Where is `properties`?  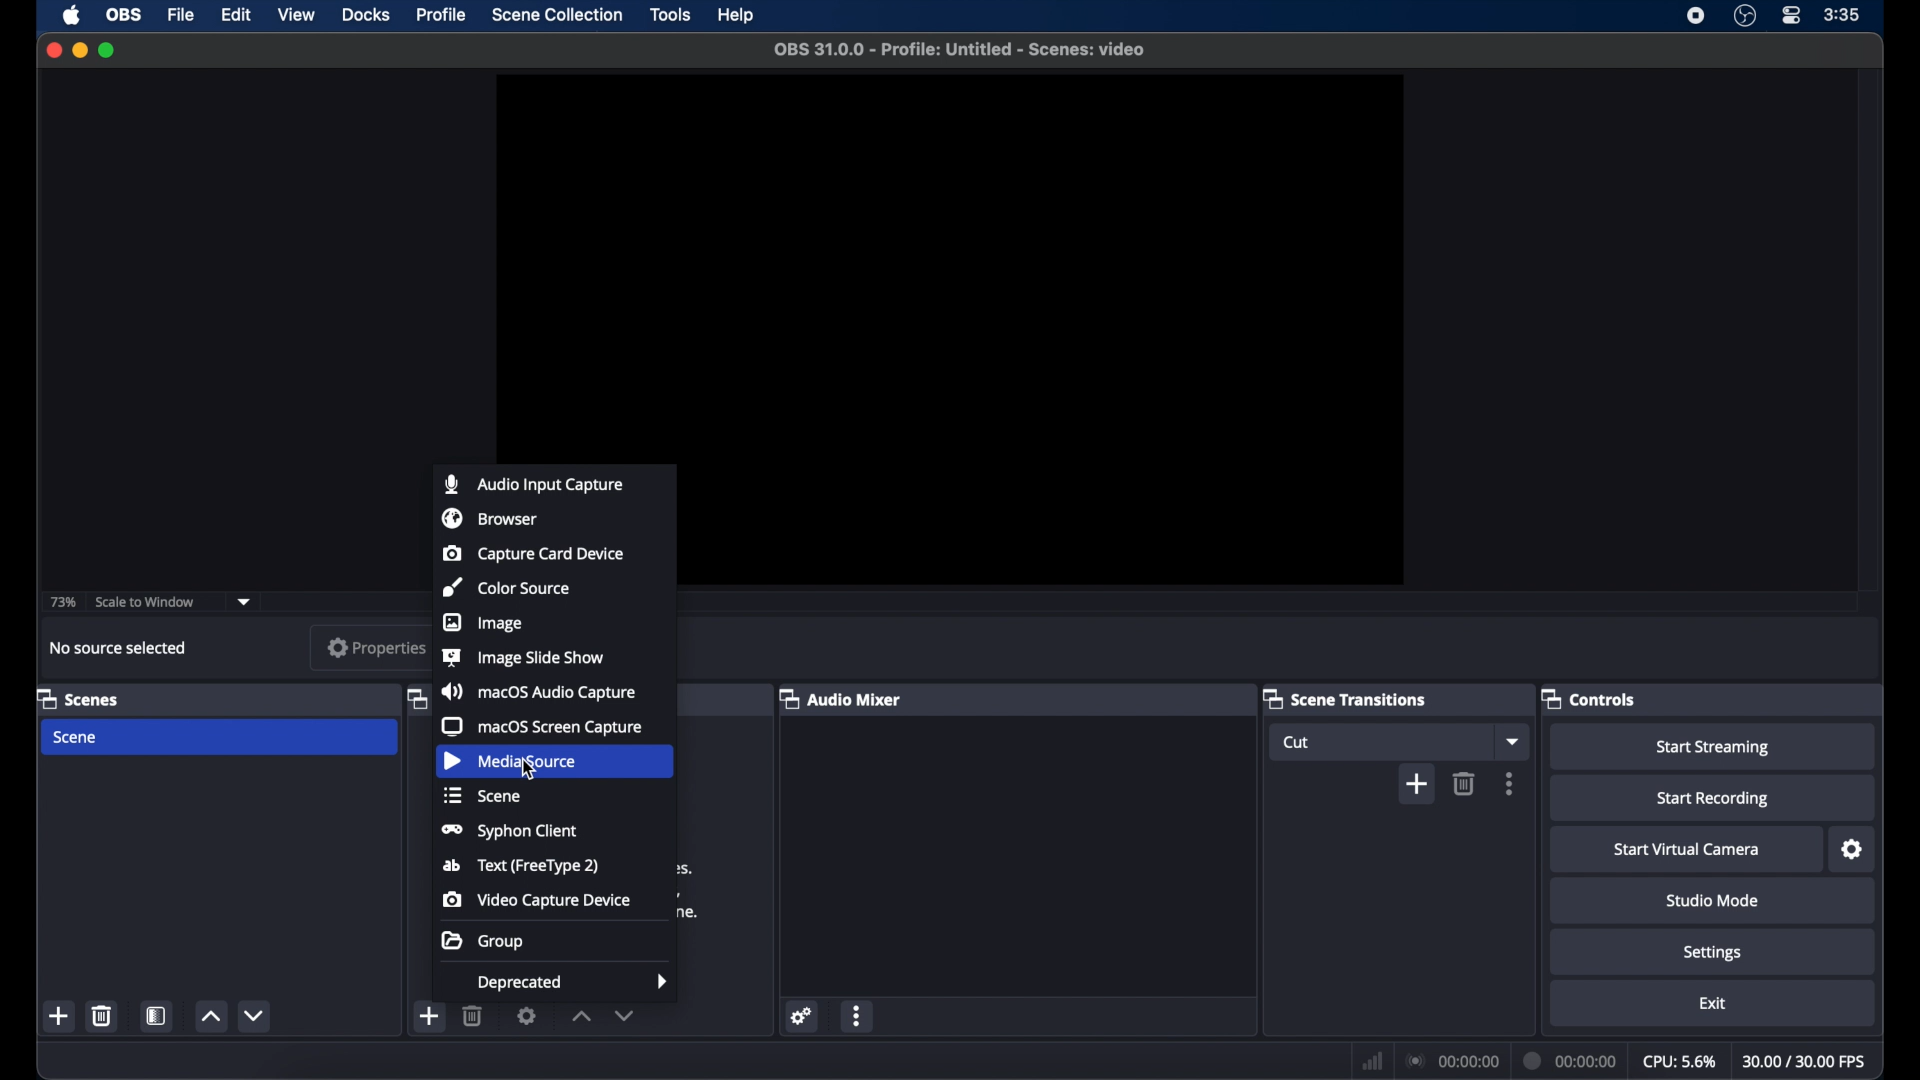
properties is located at coordinates (373, 647).